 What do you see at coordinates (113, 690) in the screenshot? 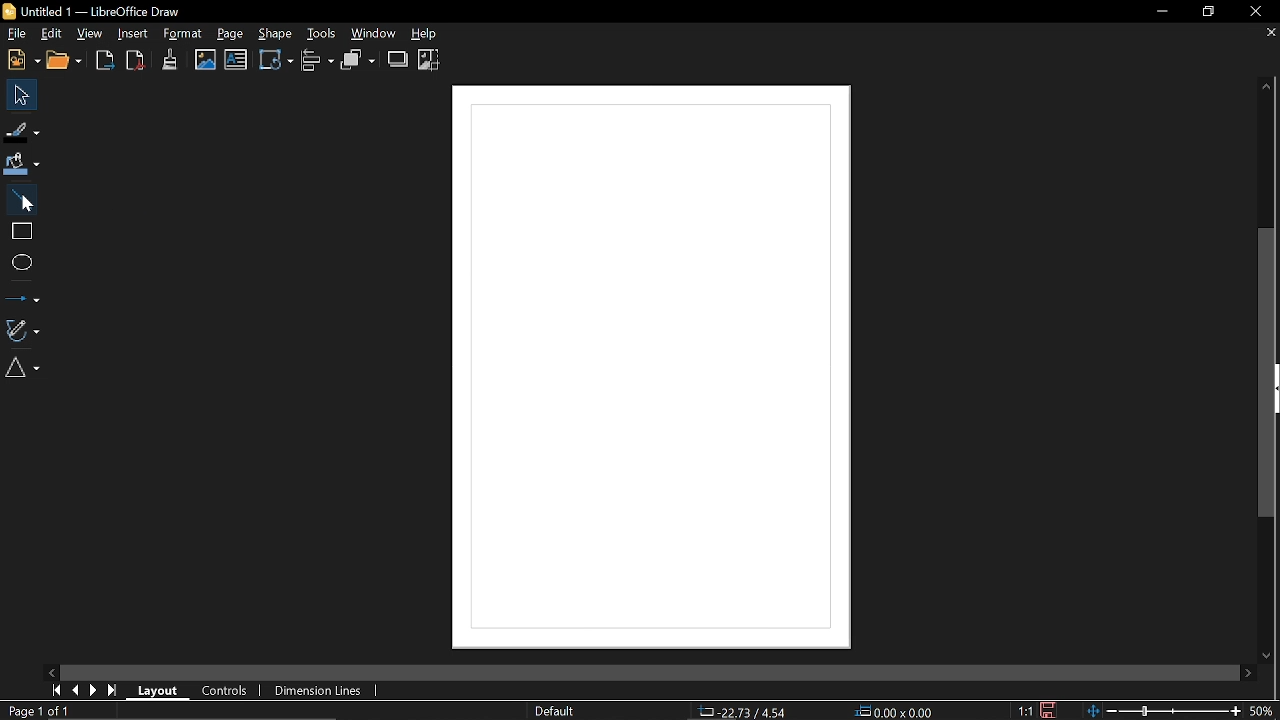
I see `Last Page` at bounding box center [113, 690].